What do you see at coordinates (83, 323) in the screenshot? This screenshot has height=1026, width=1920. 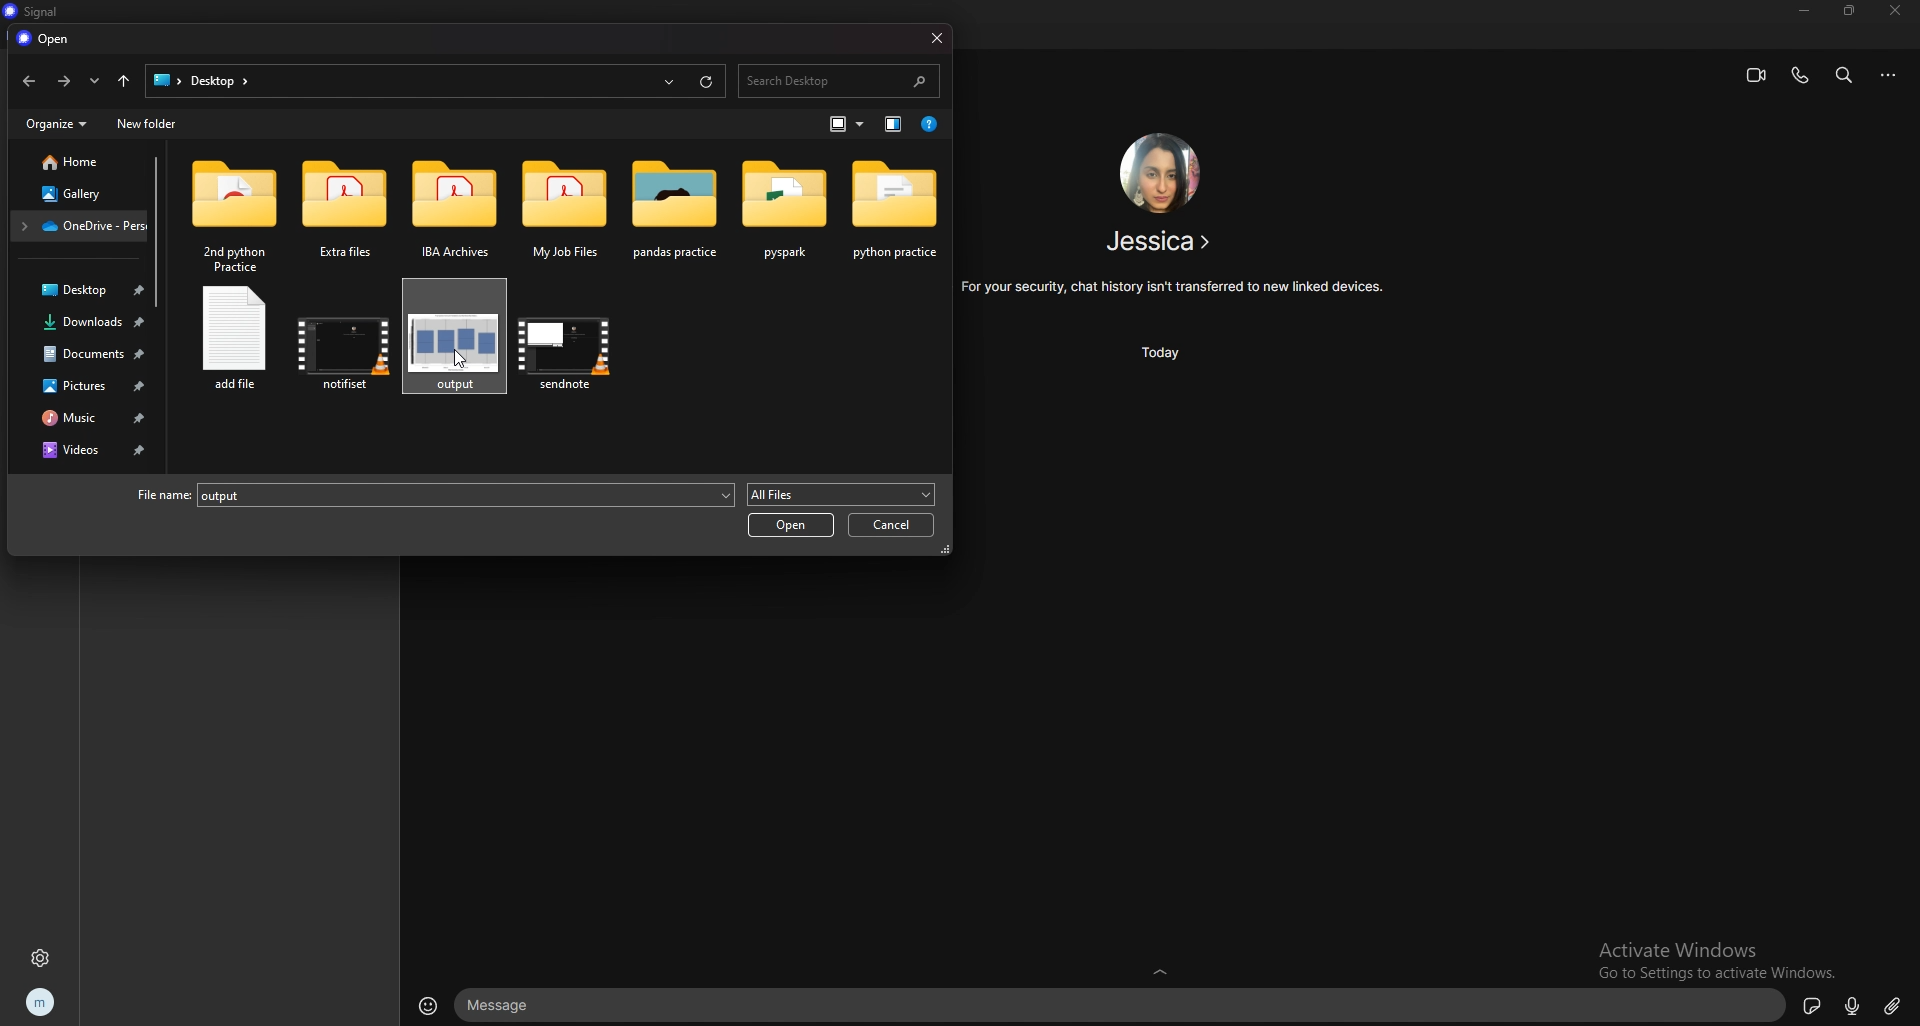 I see `downloads` at bounding box center [83, 323].